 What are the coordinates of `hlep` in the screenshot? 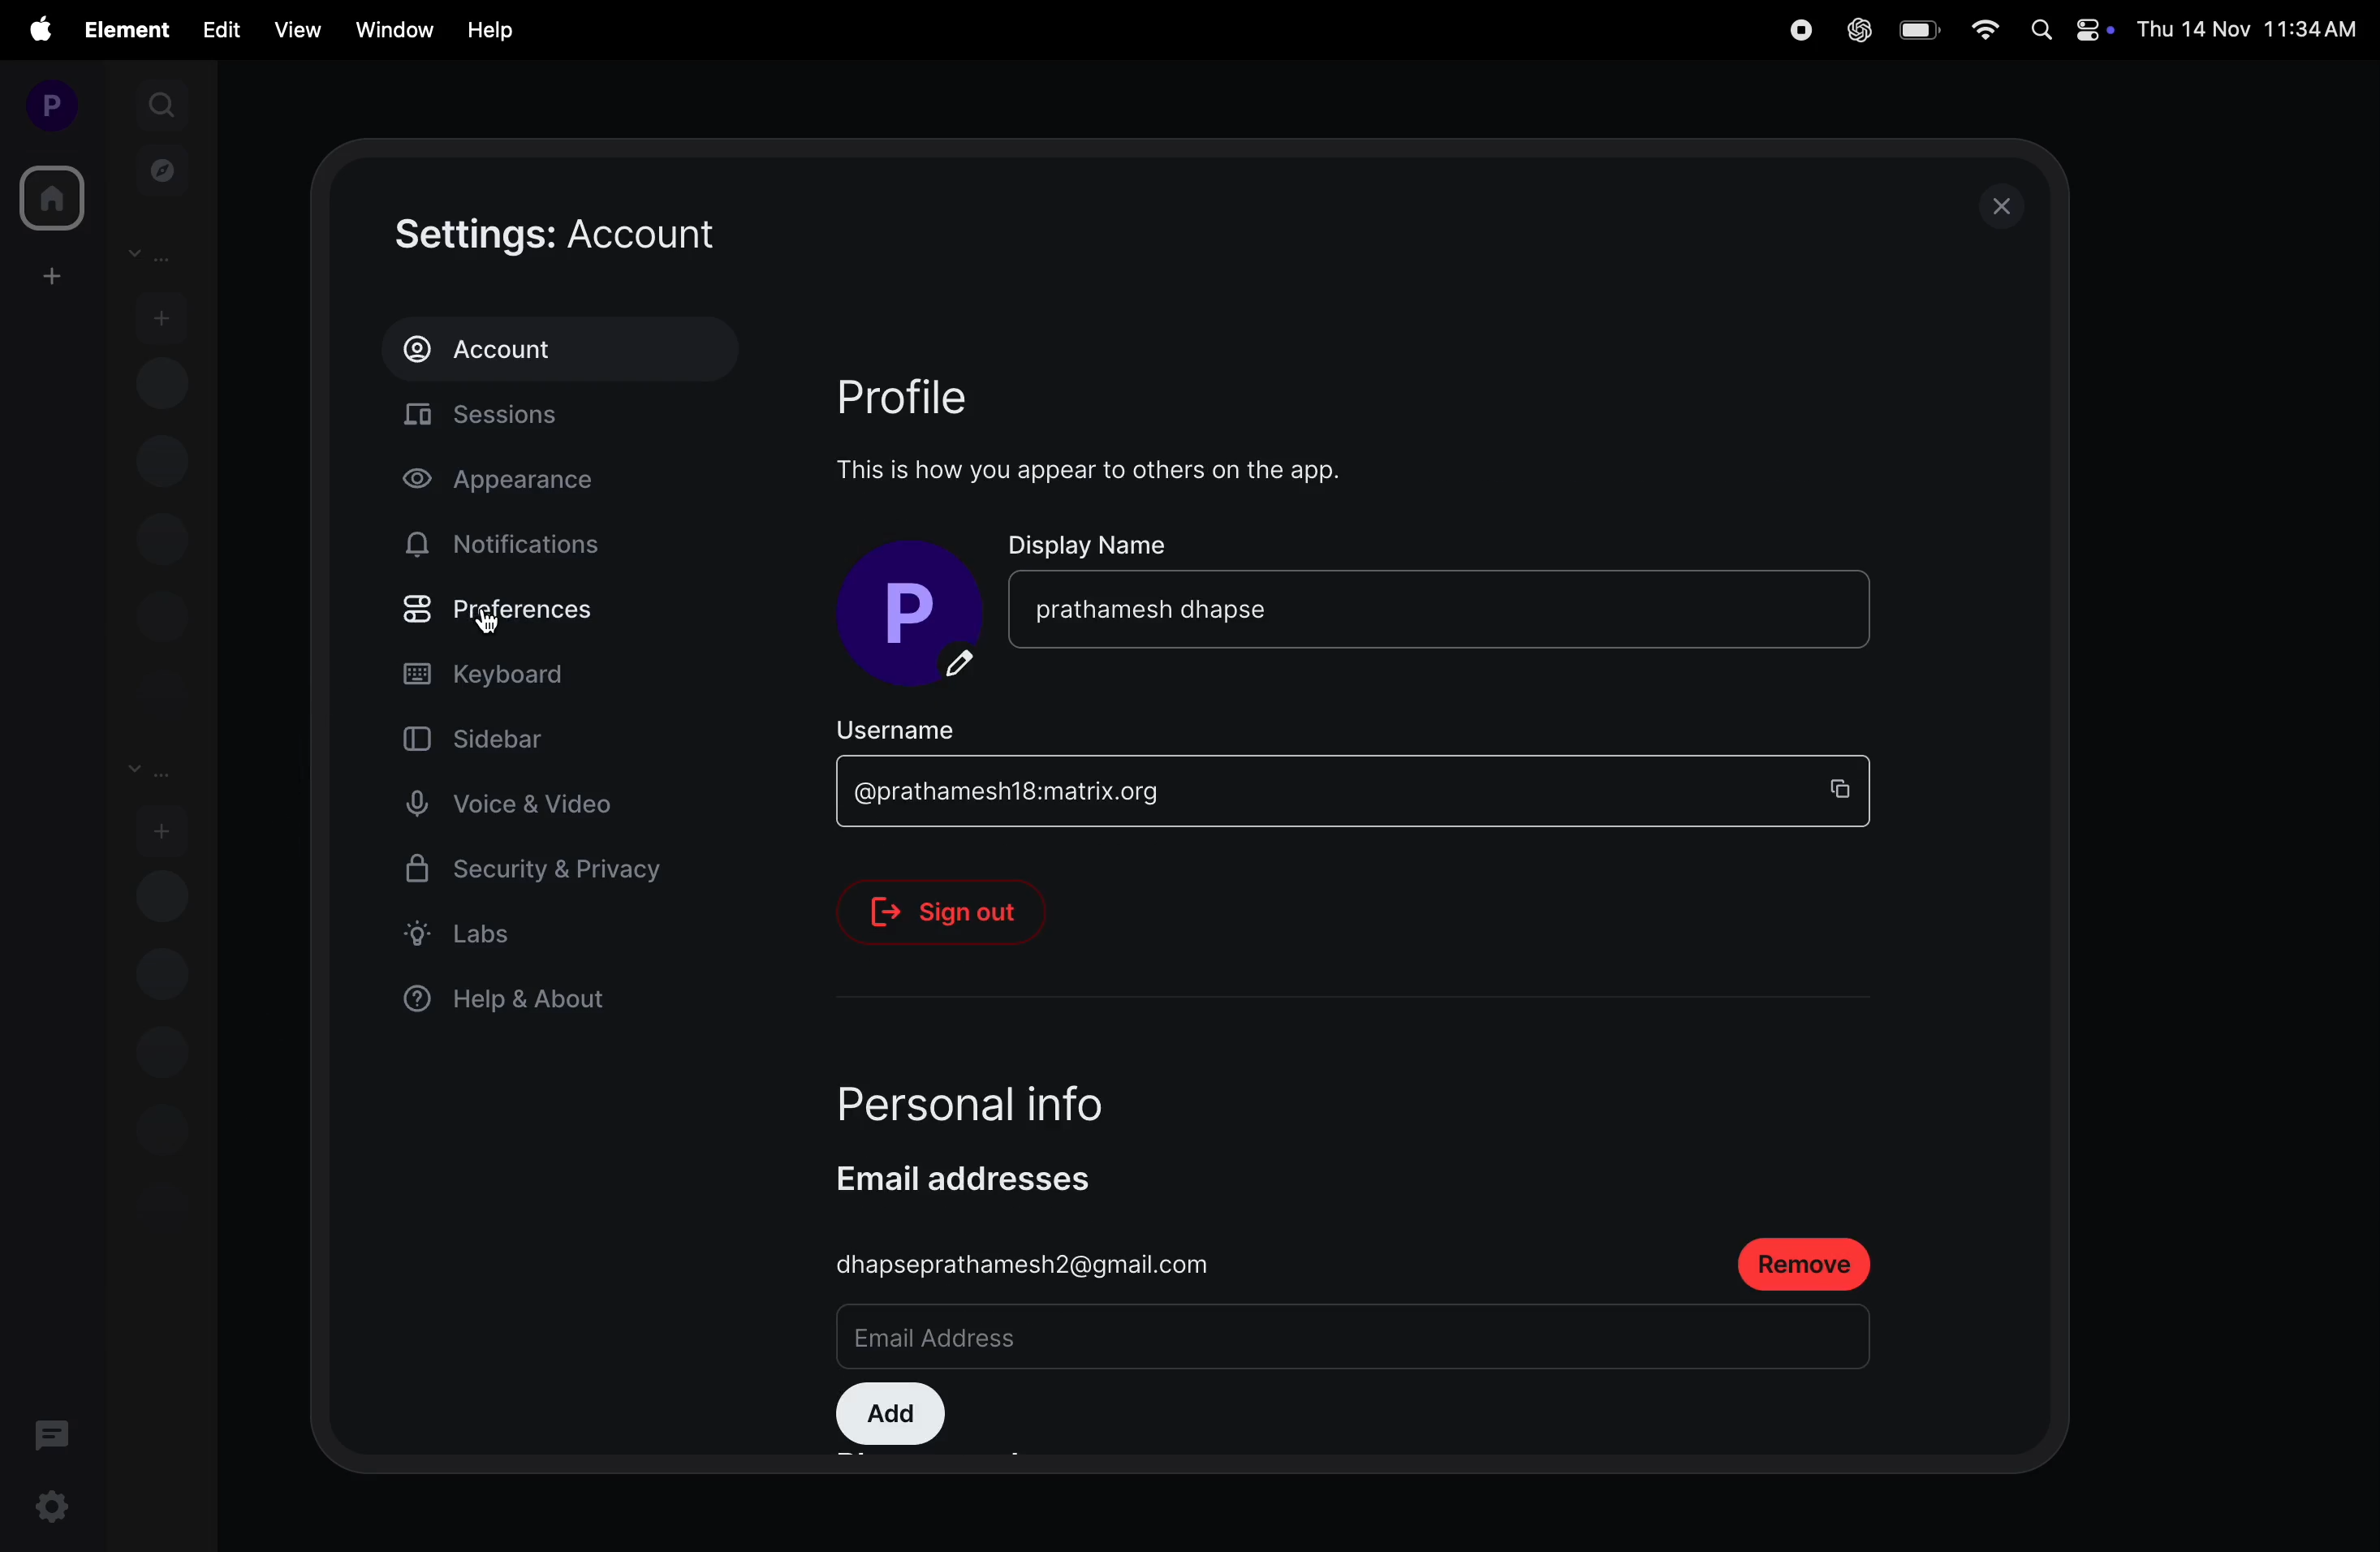 It's located at (491, 31).